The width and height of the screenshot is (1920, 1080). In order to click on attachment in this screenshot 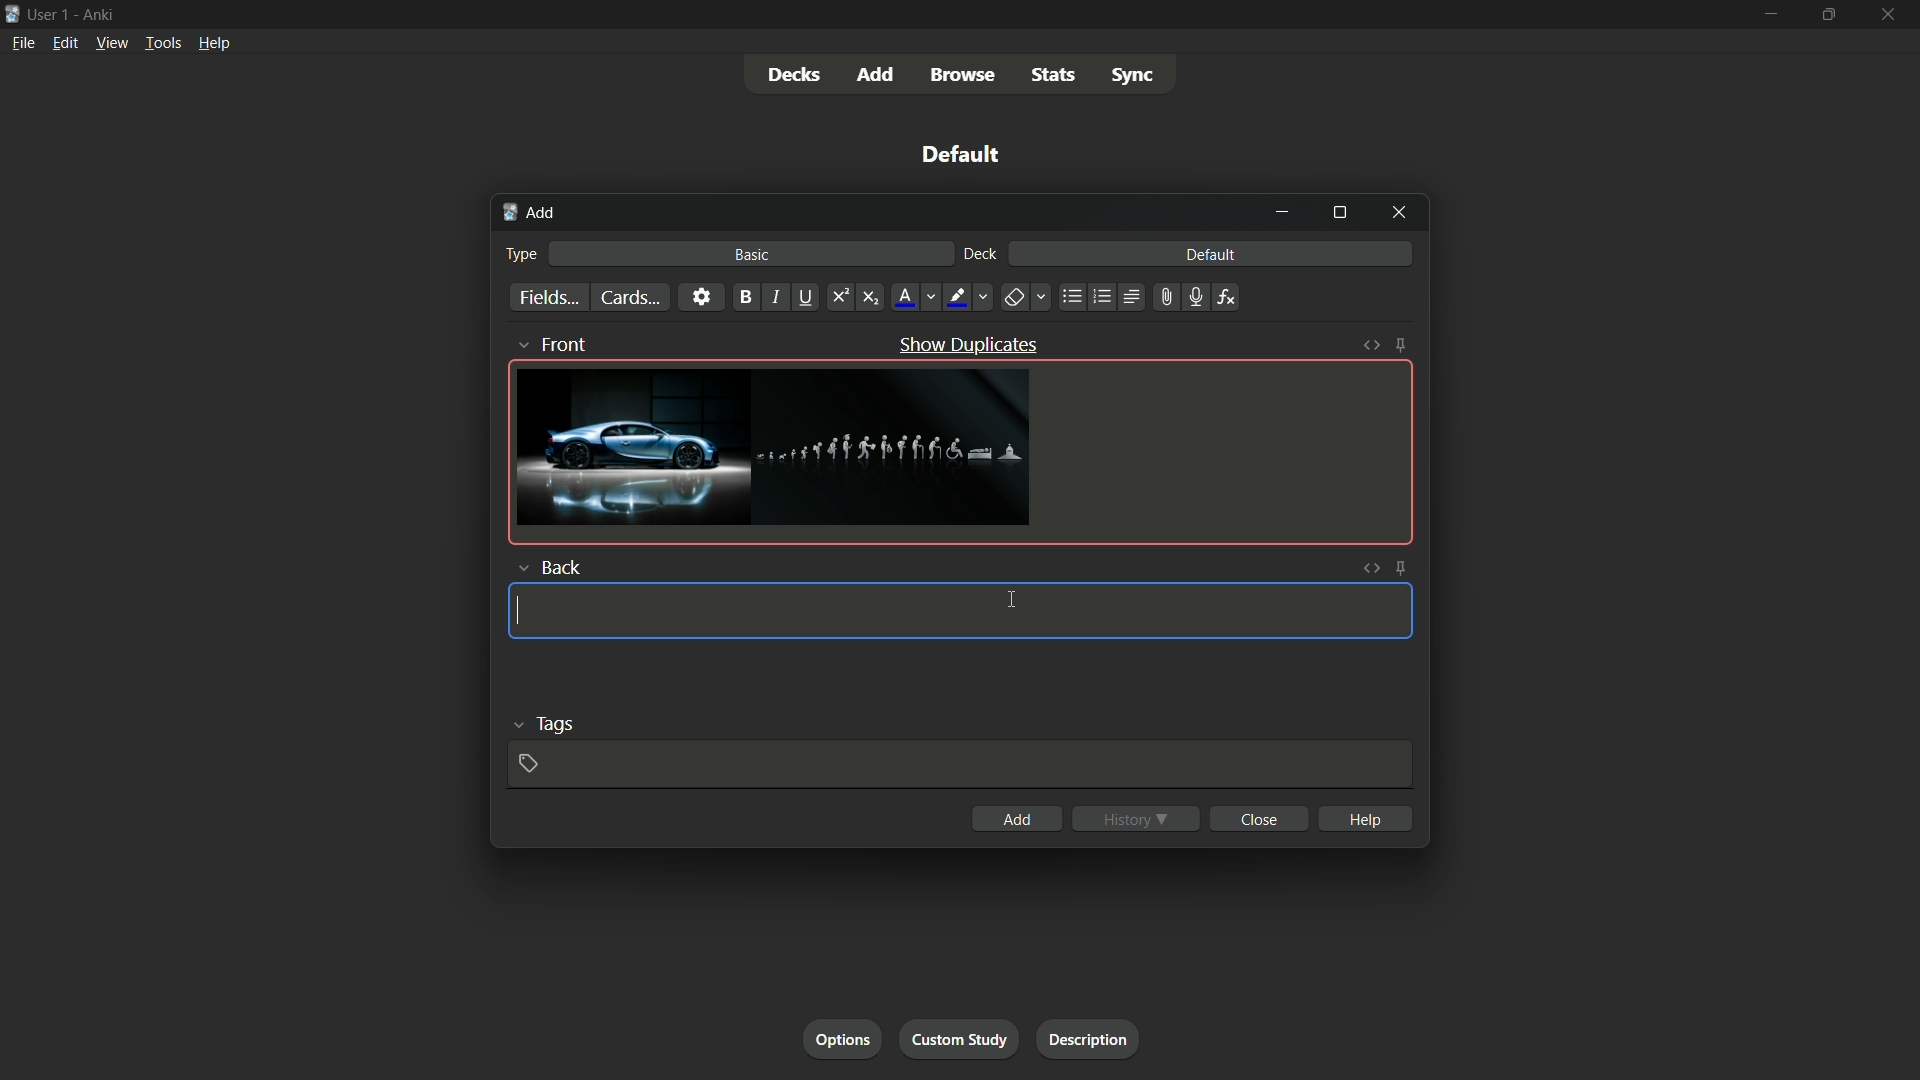, I will do `click(1167, 296)`.